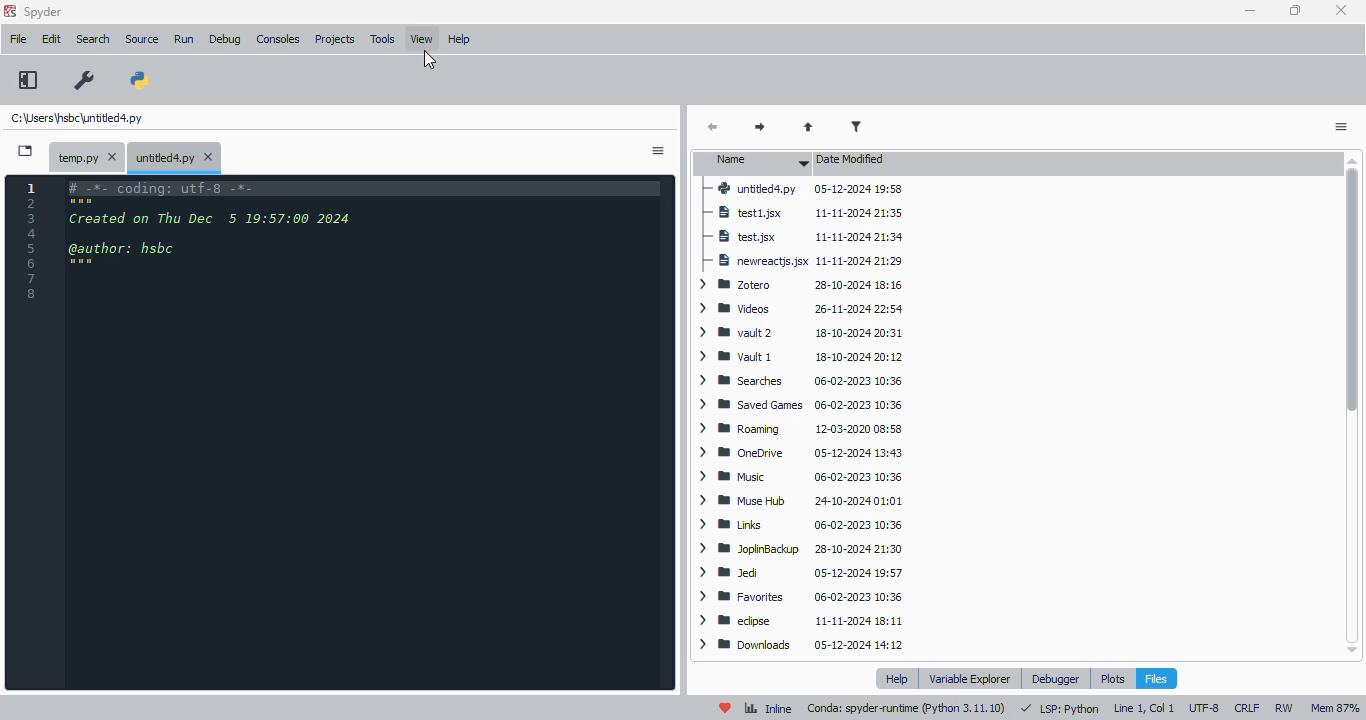 This screenshot has height=720, width=1366. I want to click on UTF-8, so click(1206, 708).